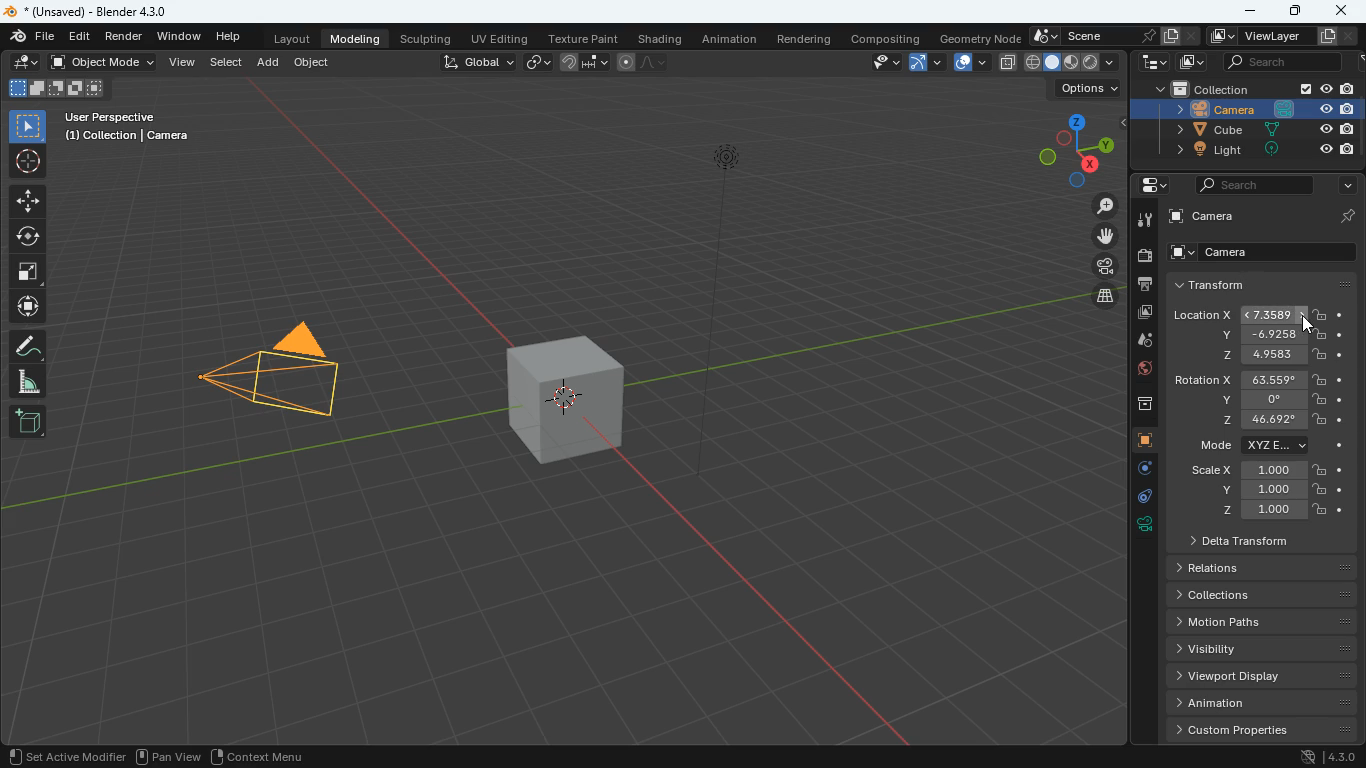 This screenshot has height=768, width=1366. I want to click on help, so click(232, 37).